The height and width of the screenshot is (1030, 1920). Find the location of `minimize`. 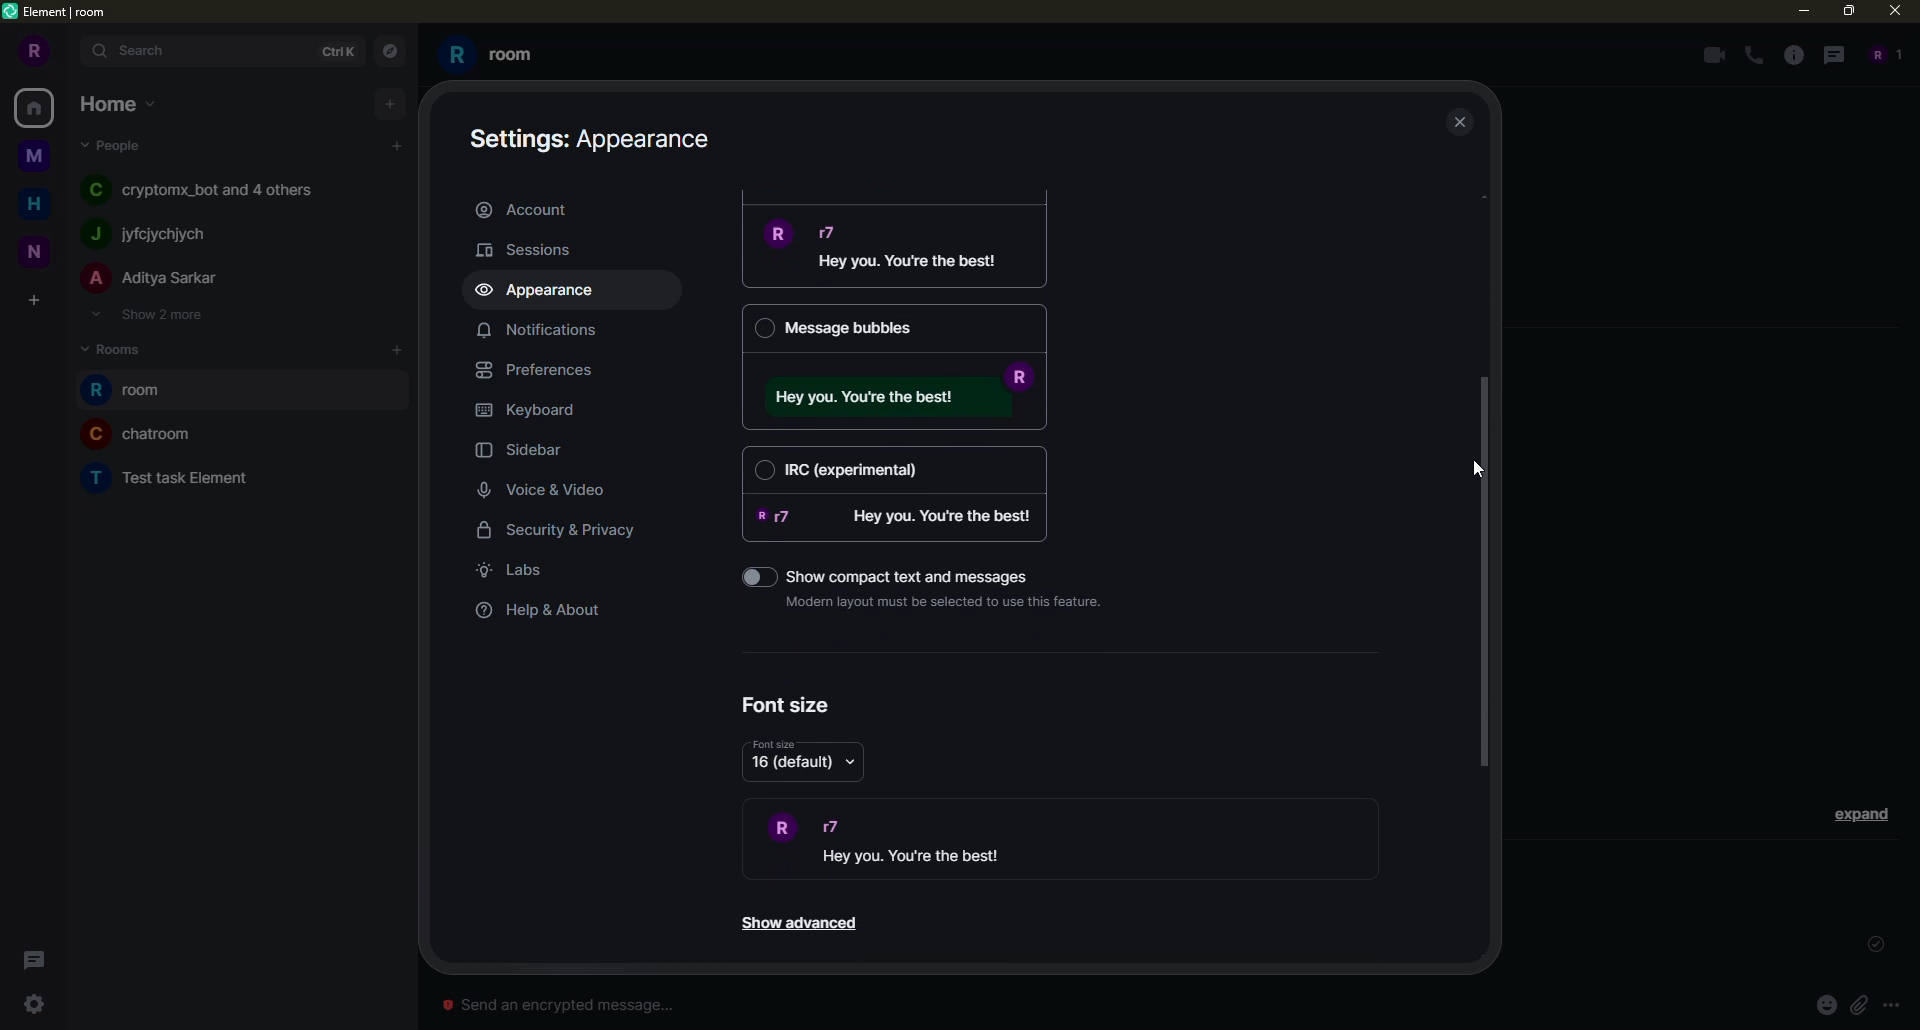

minimize is located at coordinates (1797, 10).